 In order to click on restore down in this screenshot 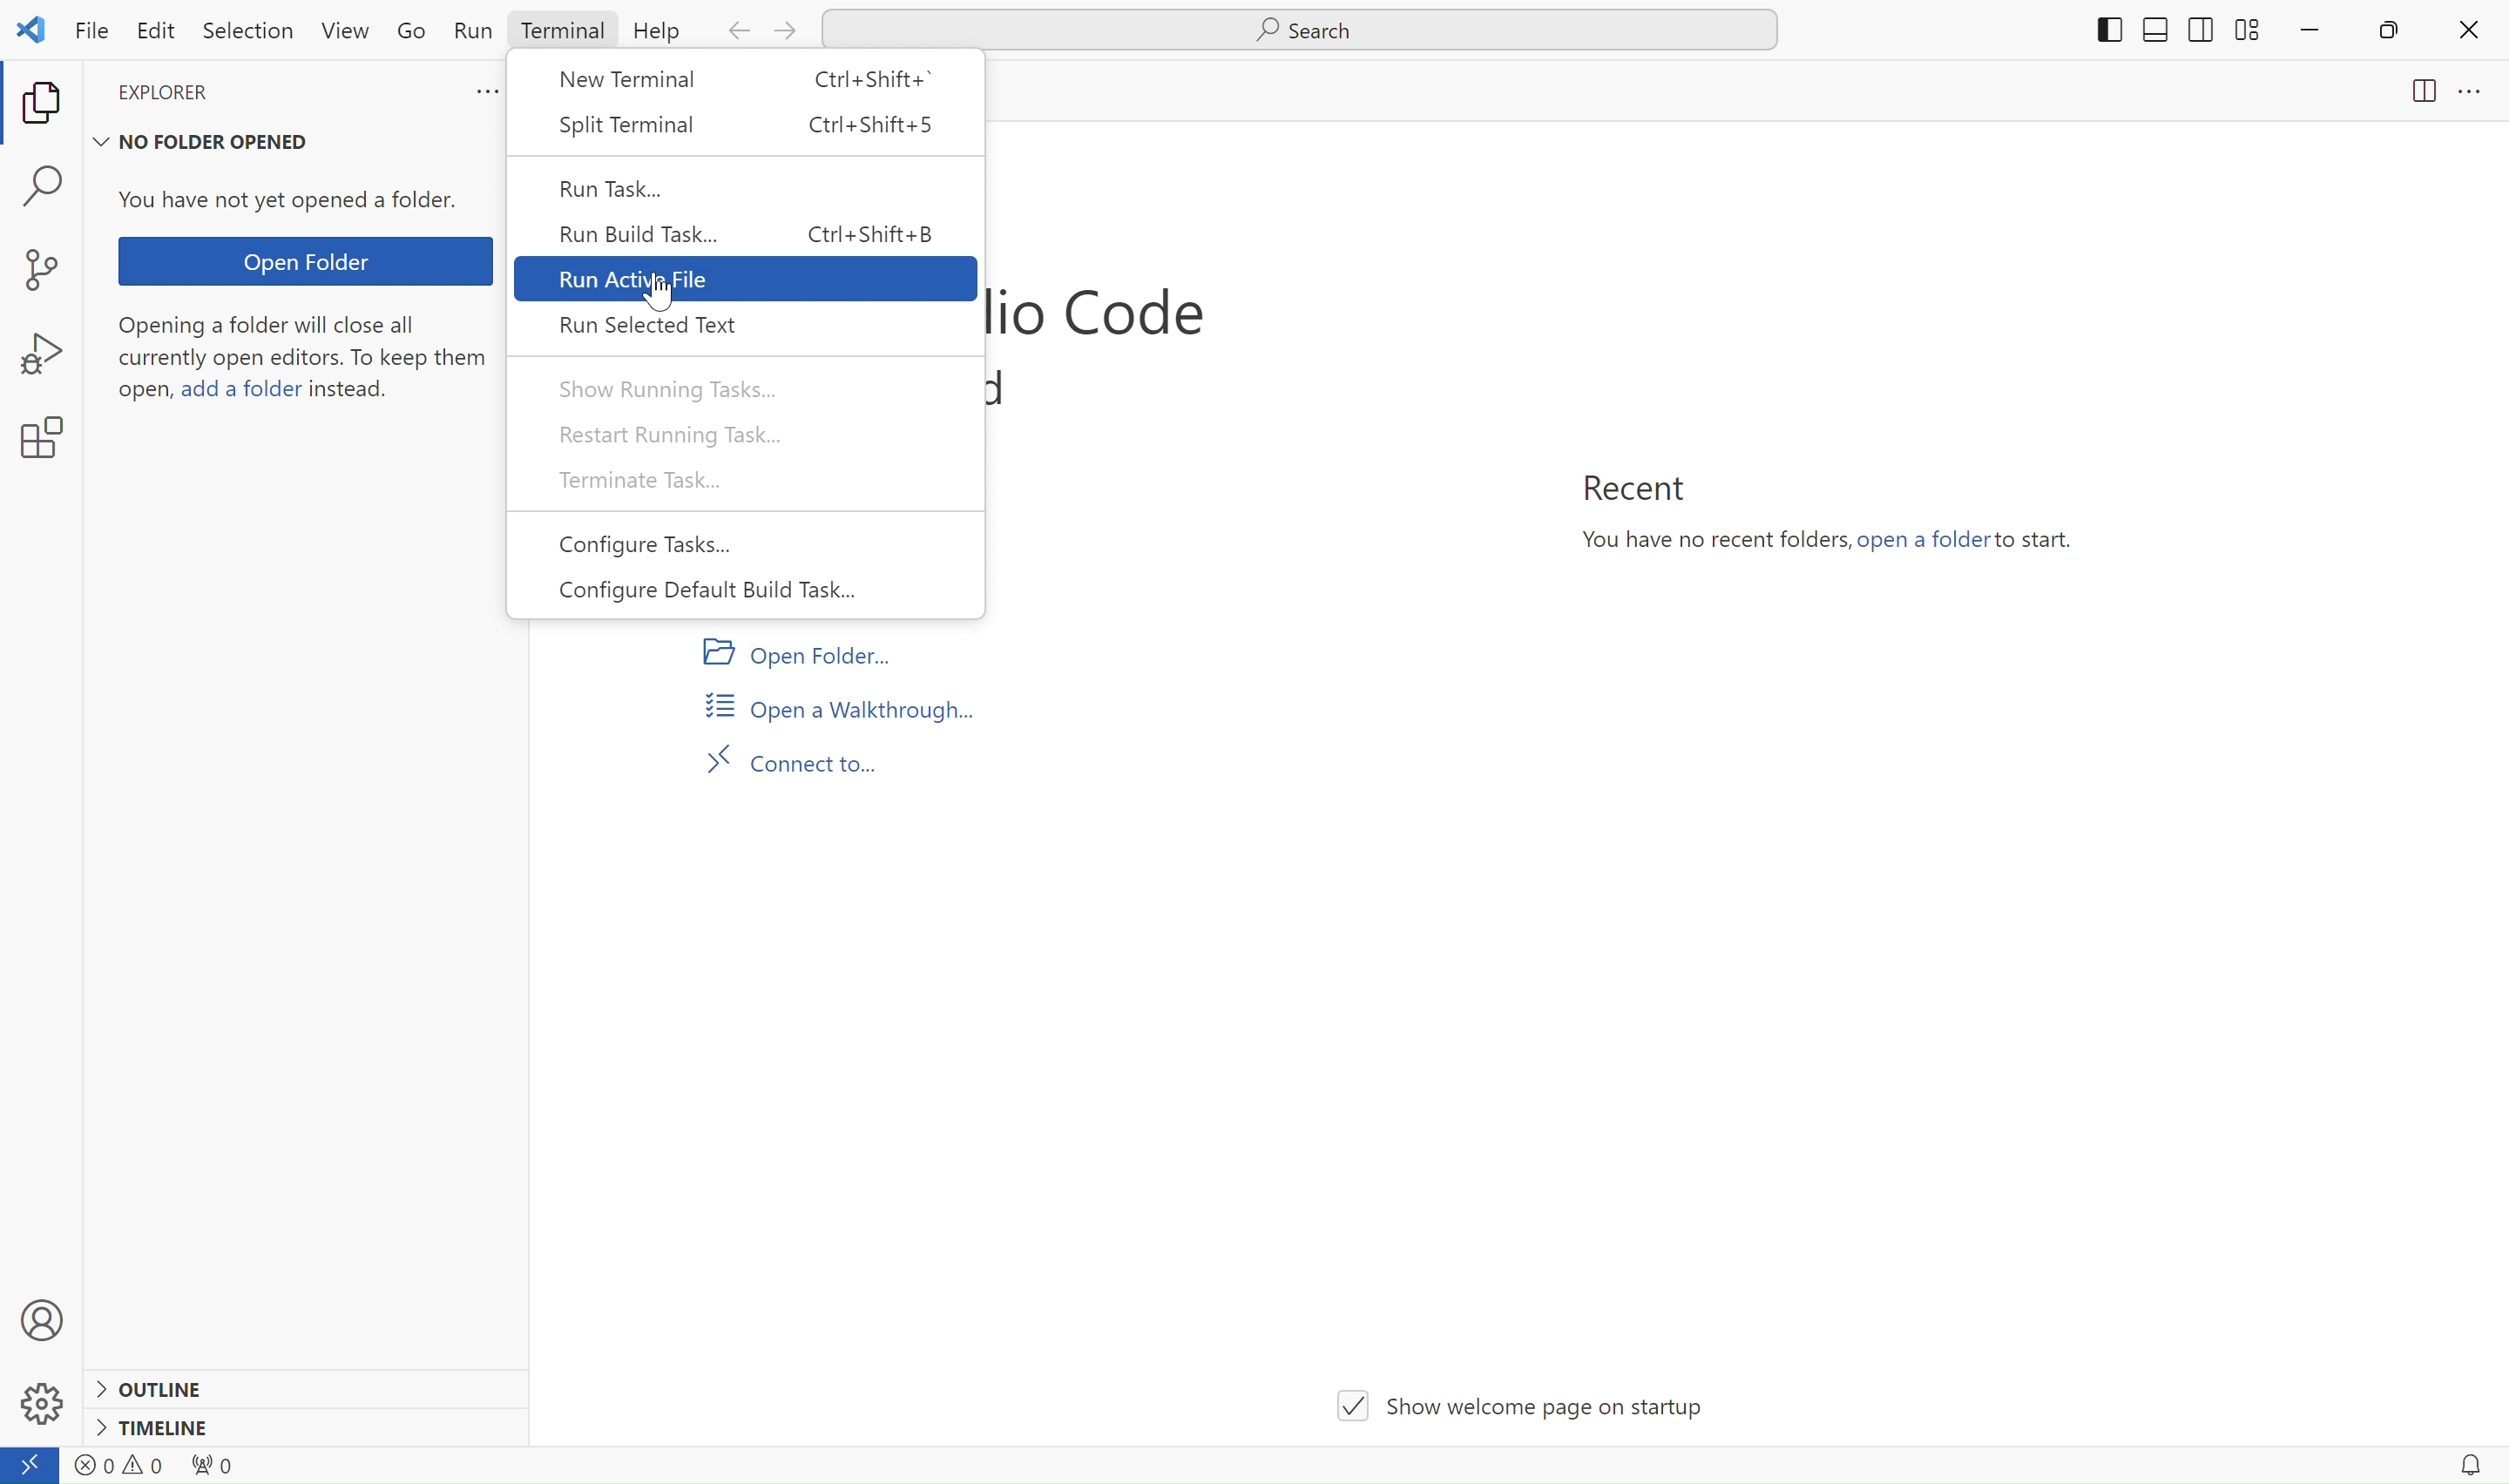, I will do `click(2378, 40)`.